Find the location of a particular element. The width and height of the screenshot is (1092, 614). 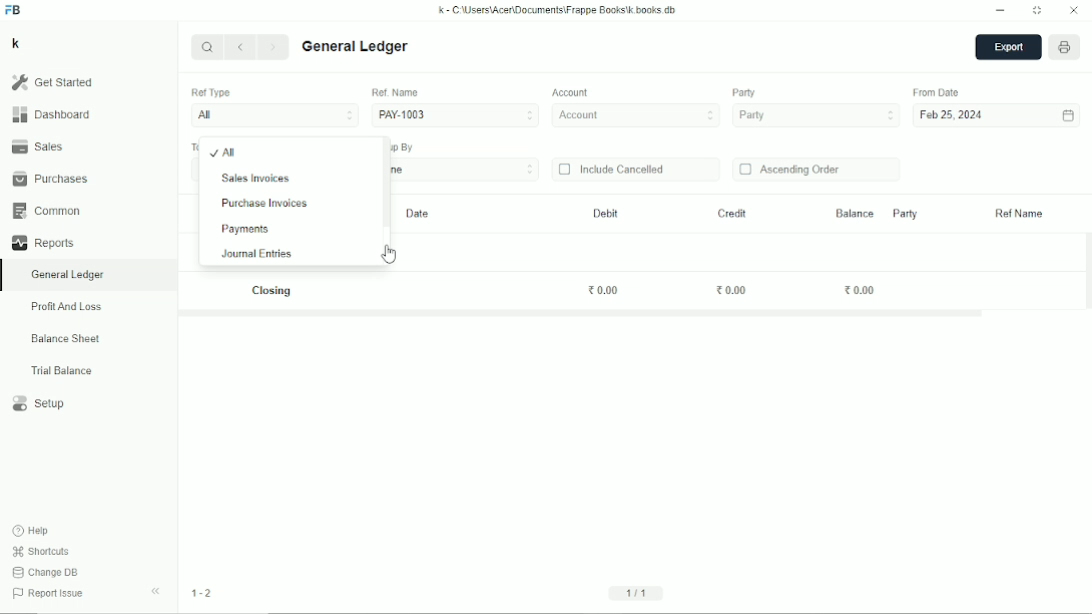

Close is located at coordinates (1074, 11).